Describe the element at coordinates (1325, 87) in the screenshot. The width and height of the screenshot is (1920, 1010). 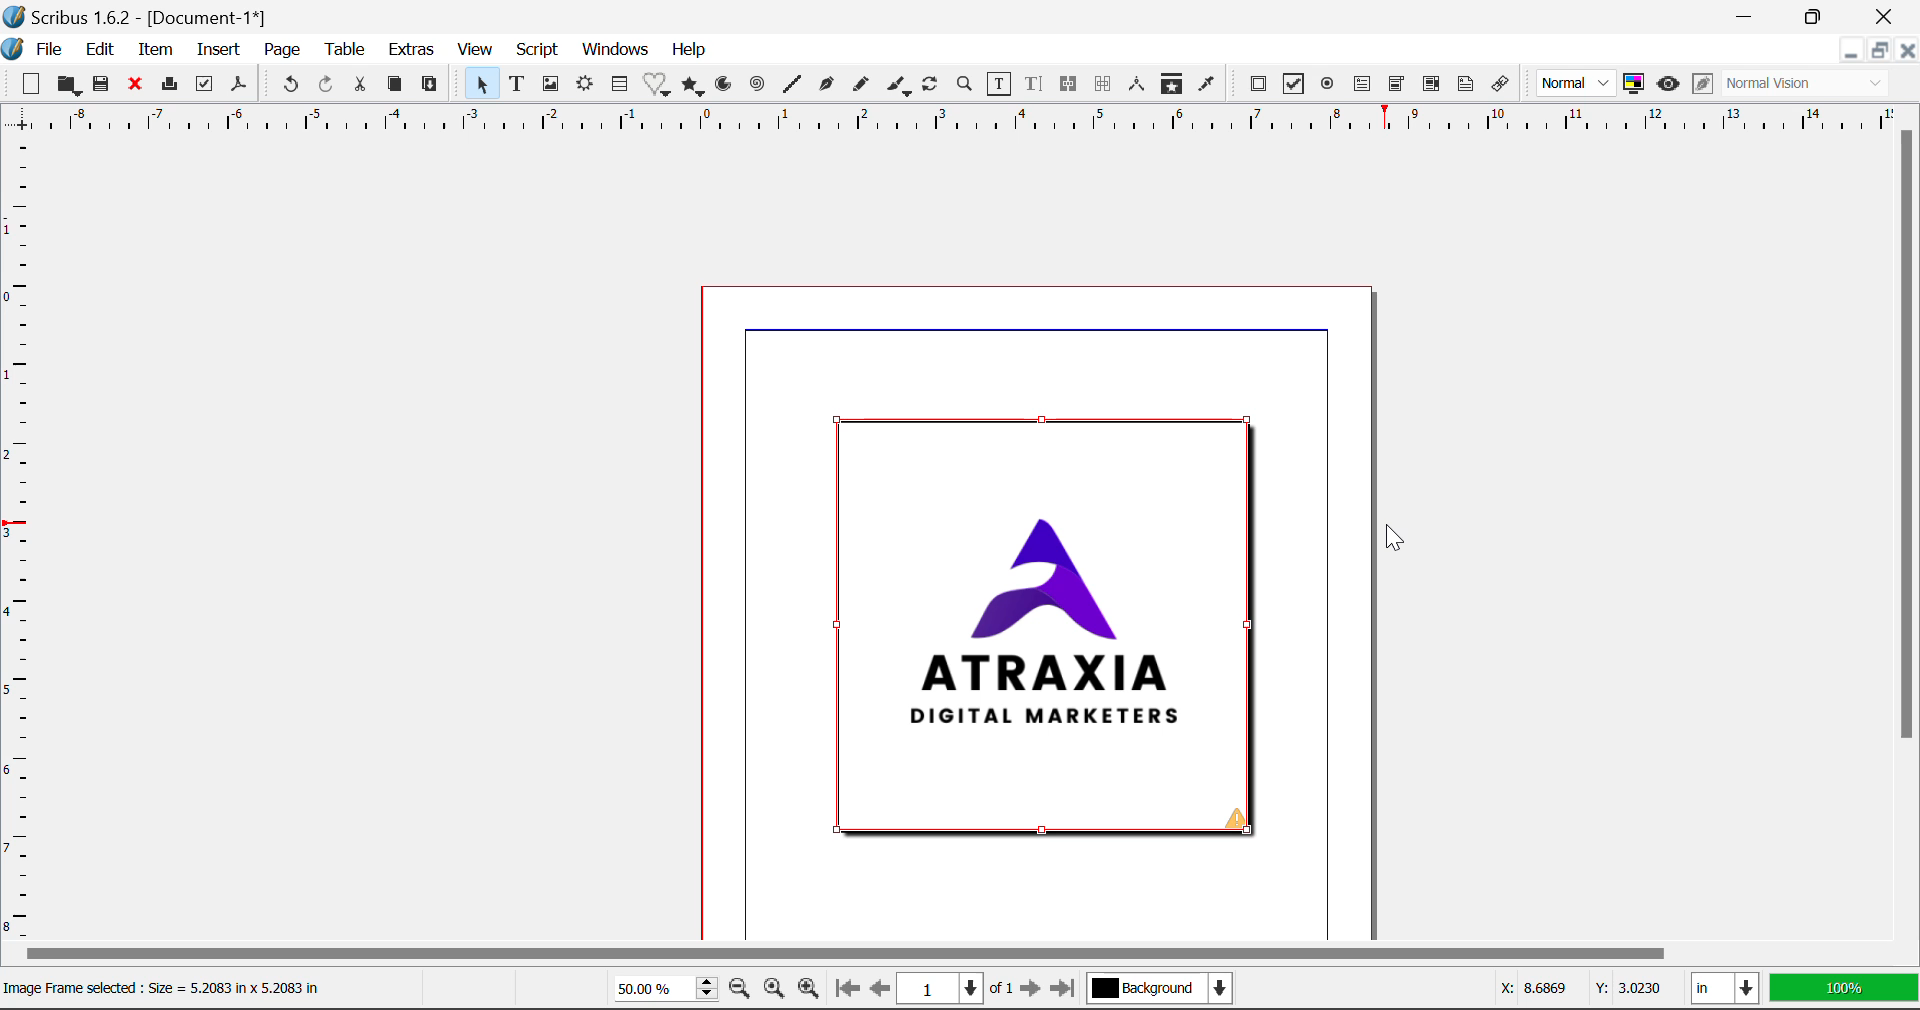
I see `Pdf Radio Button` at that location.